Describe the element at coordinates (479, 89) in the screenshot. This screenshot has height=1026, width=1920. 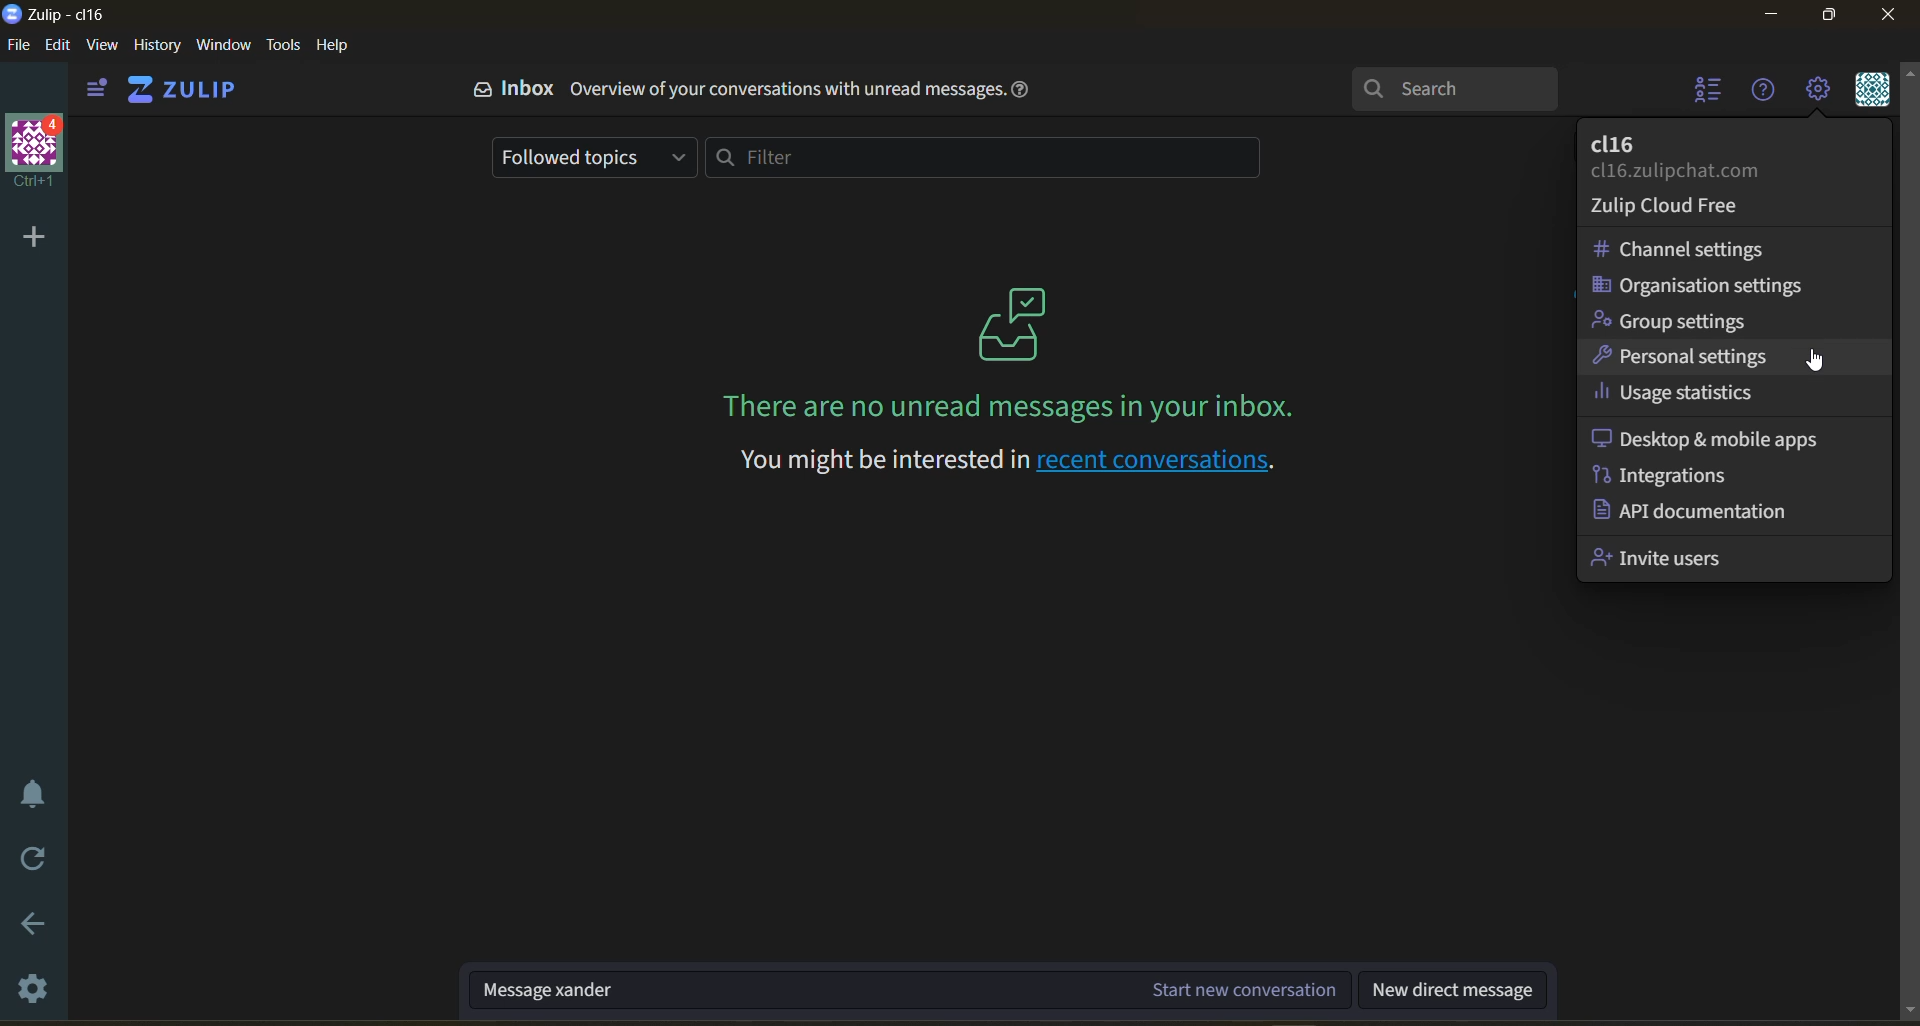
I see `logo` at that location.